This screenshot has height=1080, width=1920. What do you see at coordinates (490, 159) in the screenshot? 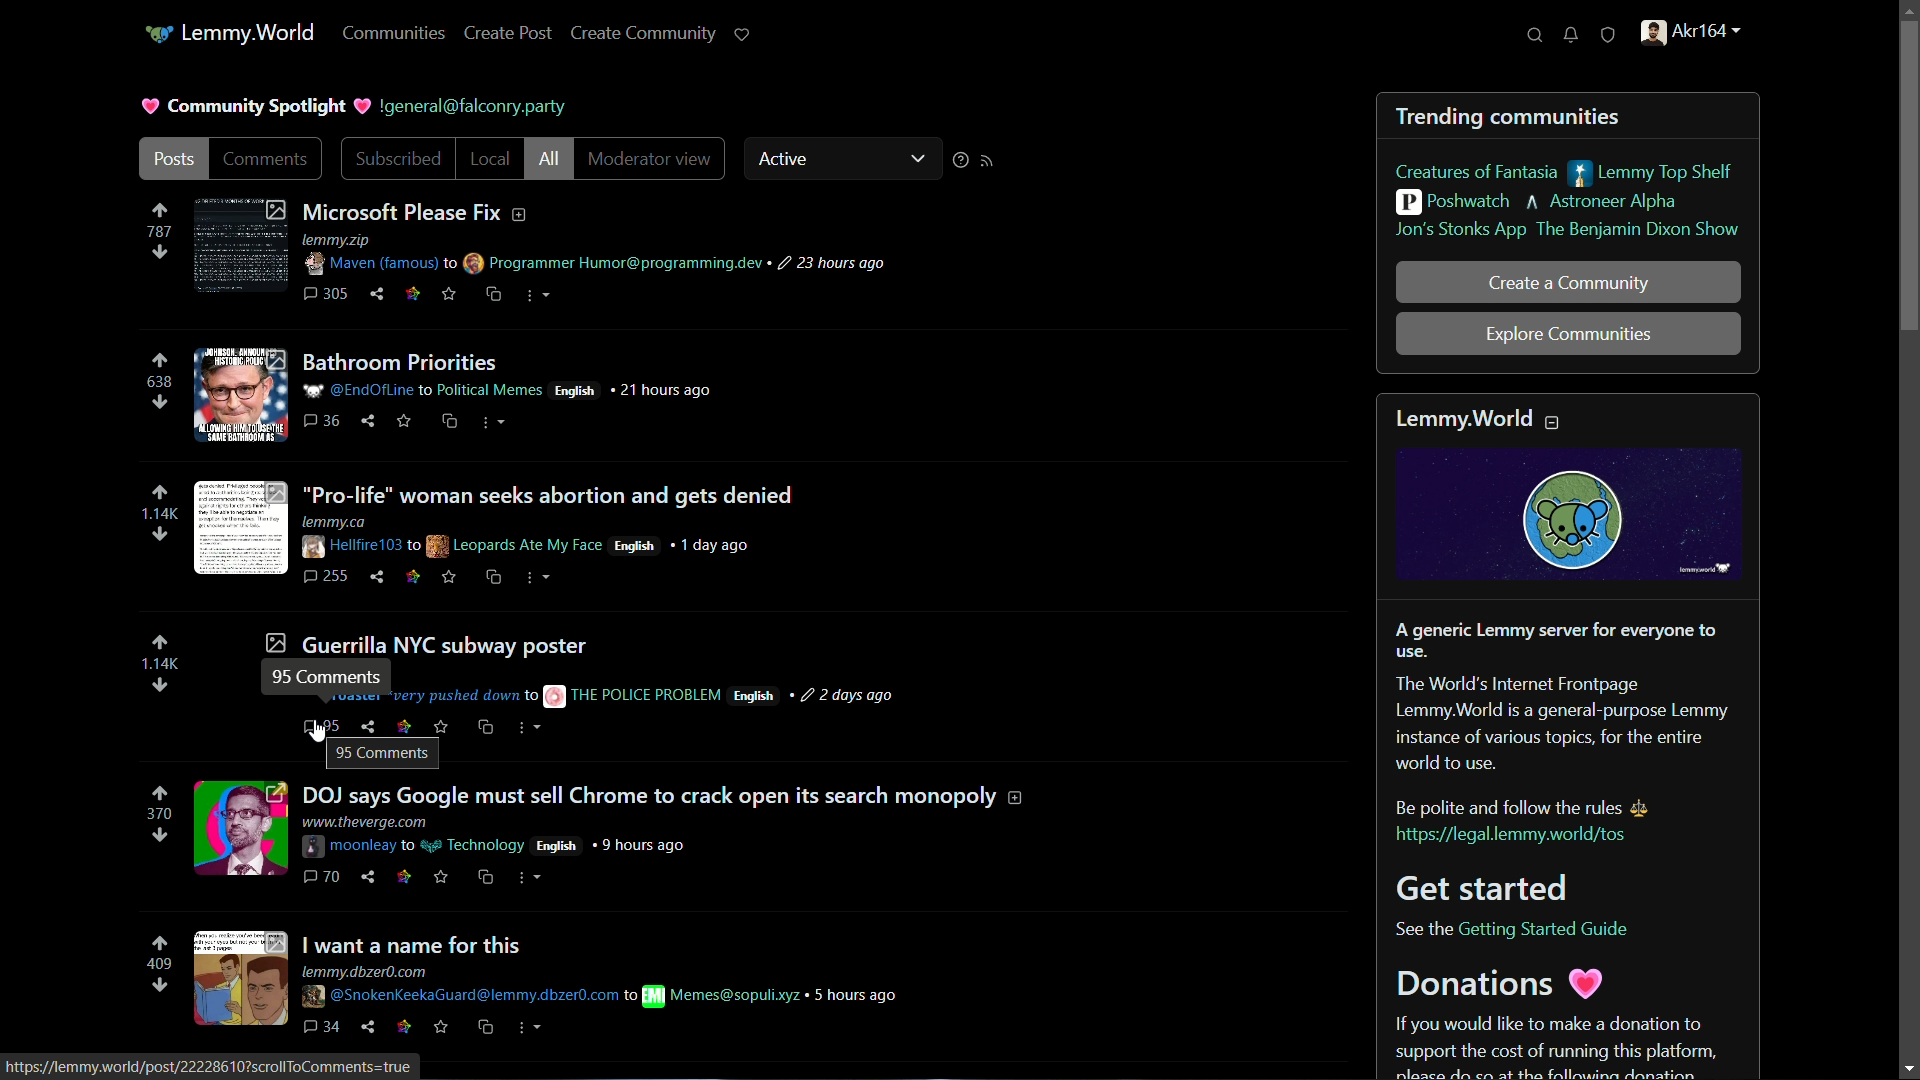
I see `local` at bounding box center [490, 159].